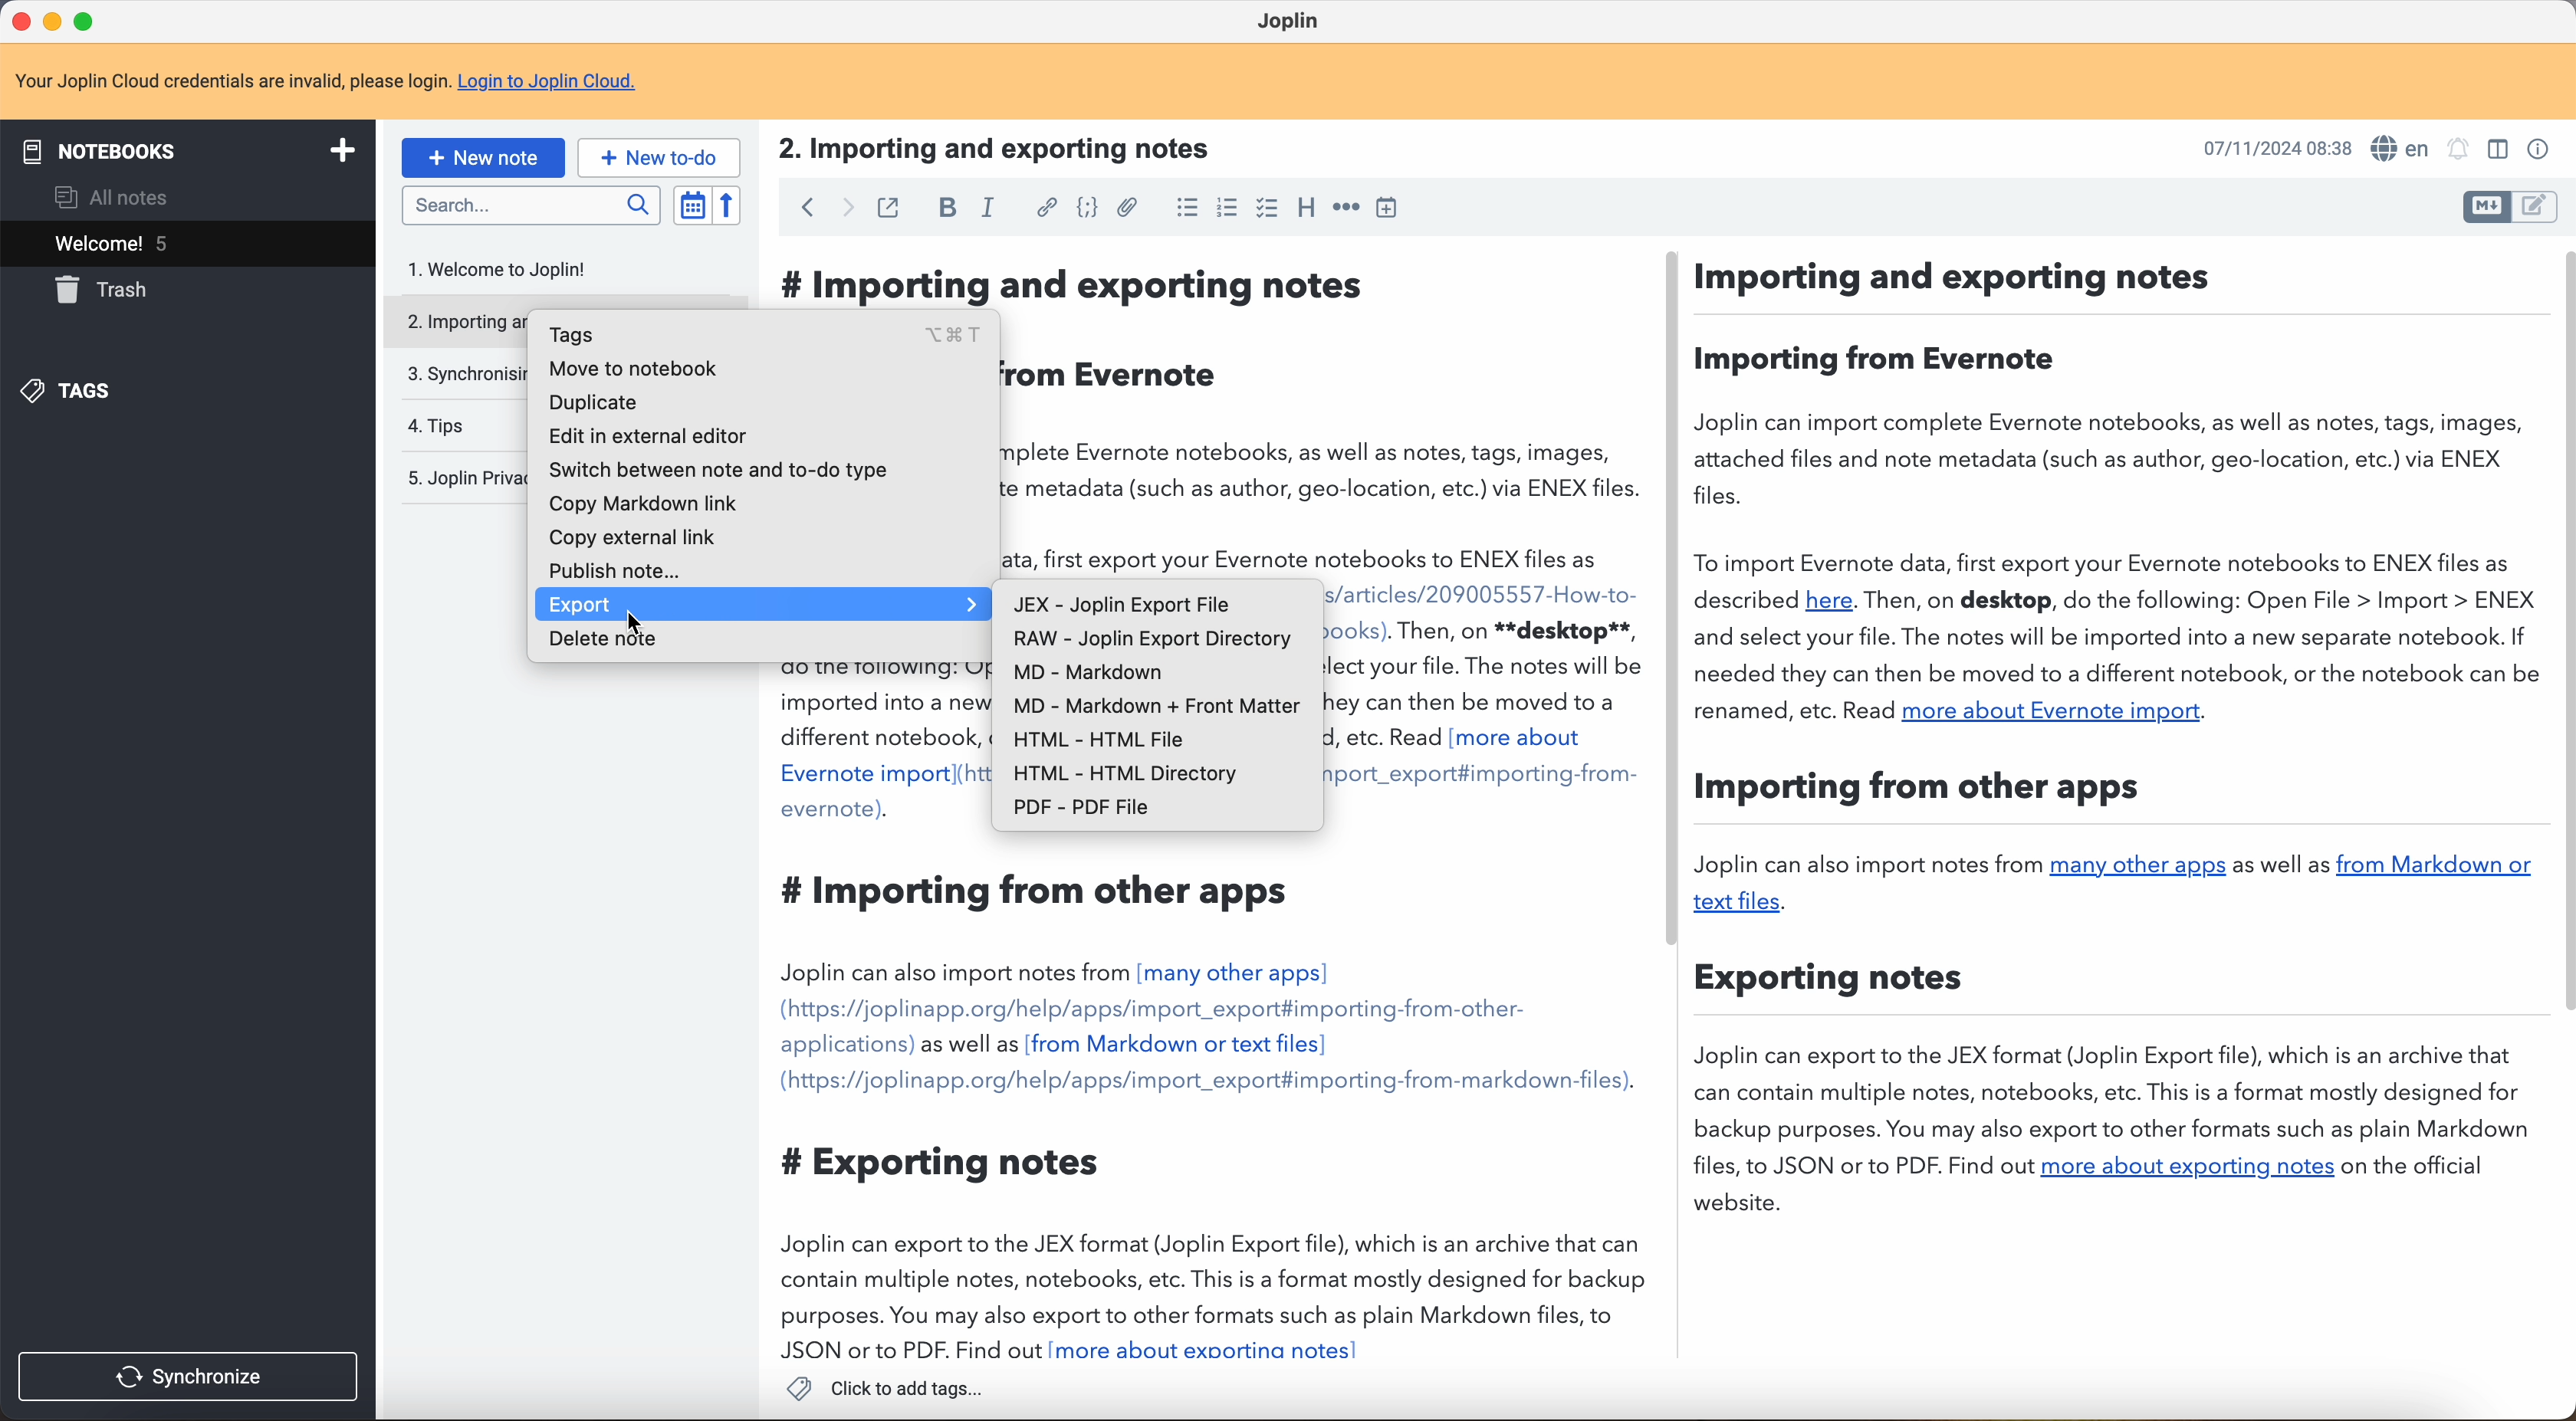 Image resolution: width=2576 pixels, height=1421 pixels. What do you see at coordinates (85, 19) in the screenshot?
I see `maximize` at bounding box center [85, 19].